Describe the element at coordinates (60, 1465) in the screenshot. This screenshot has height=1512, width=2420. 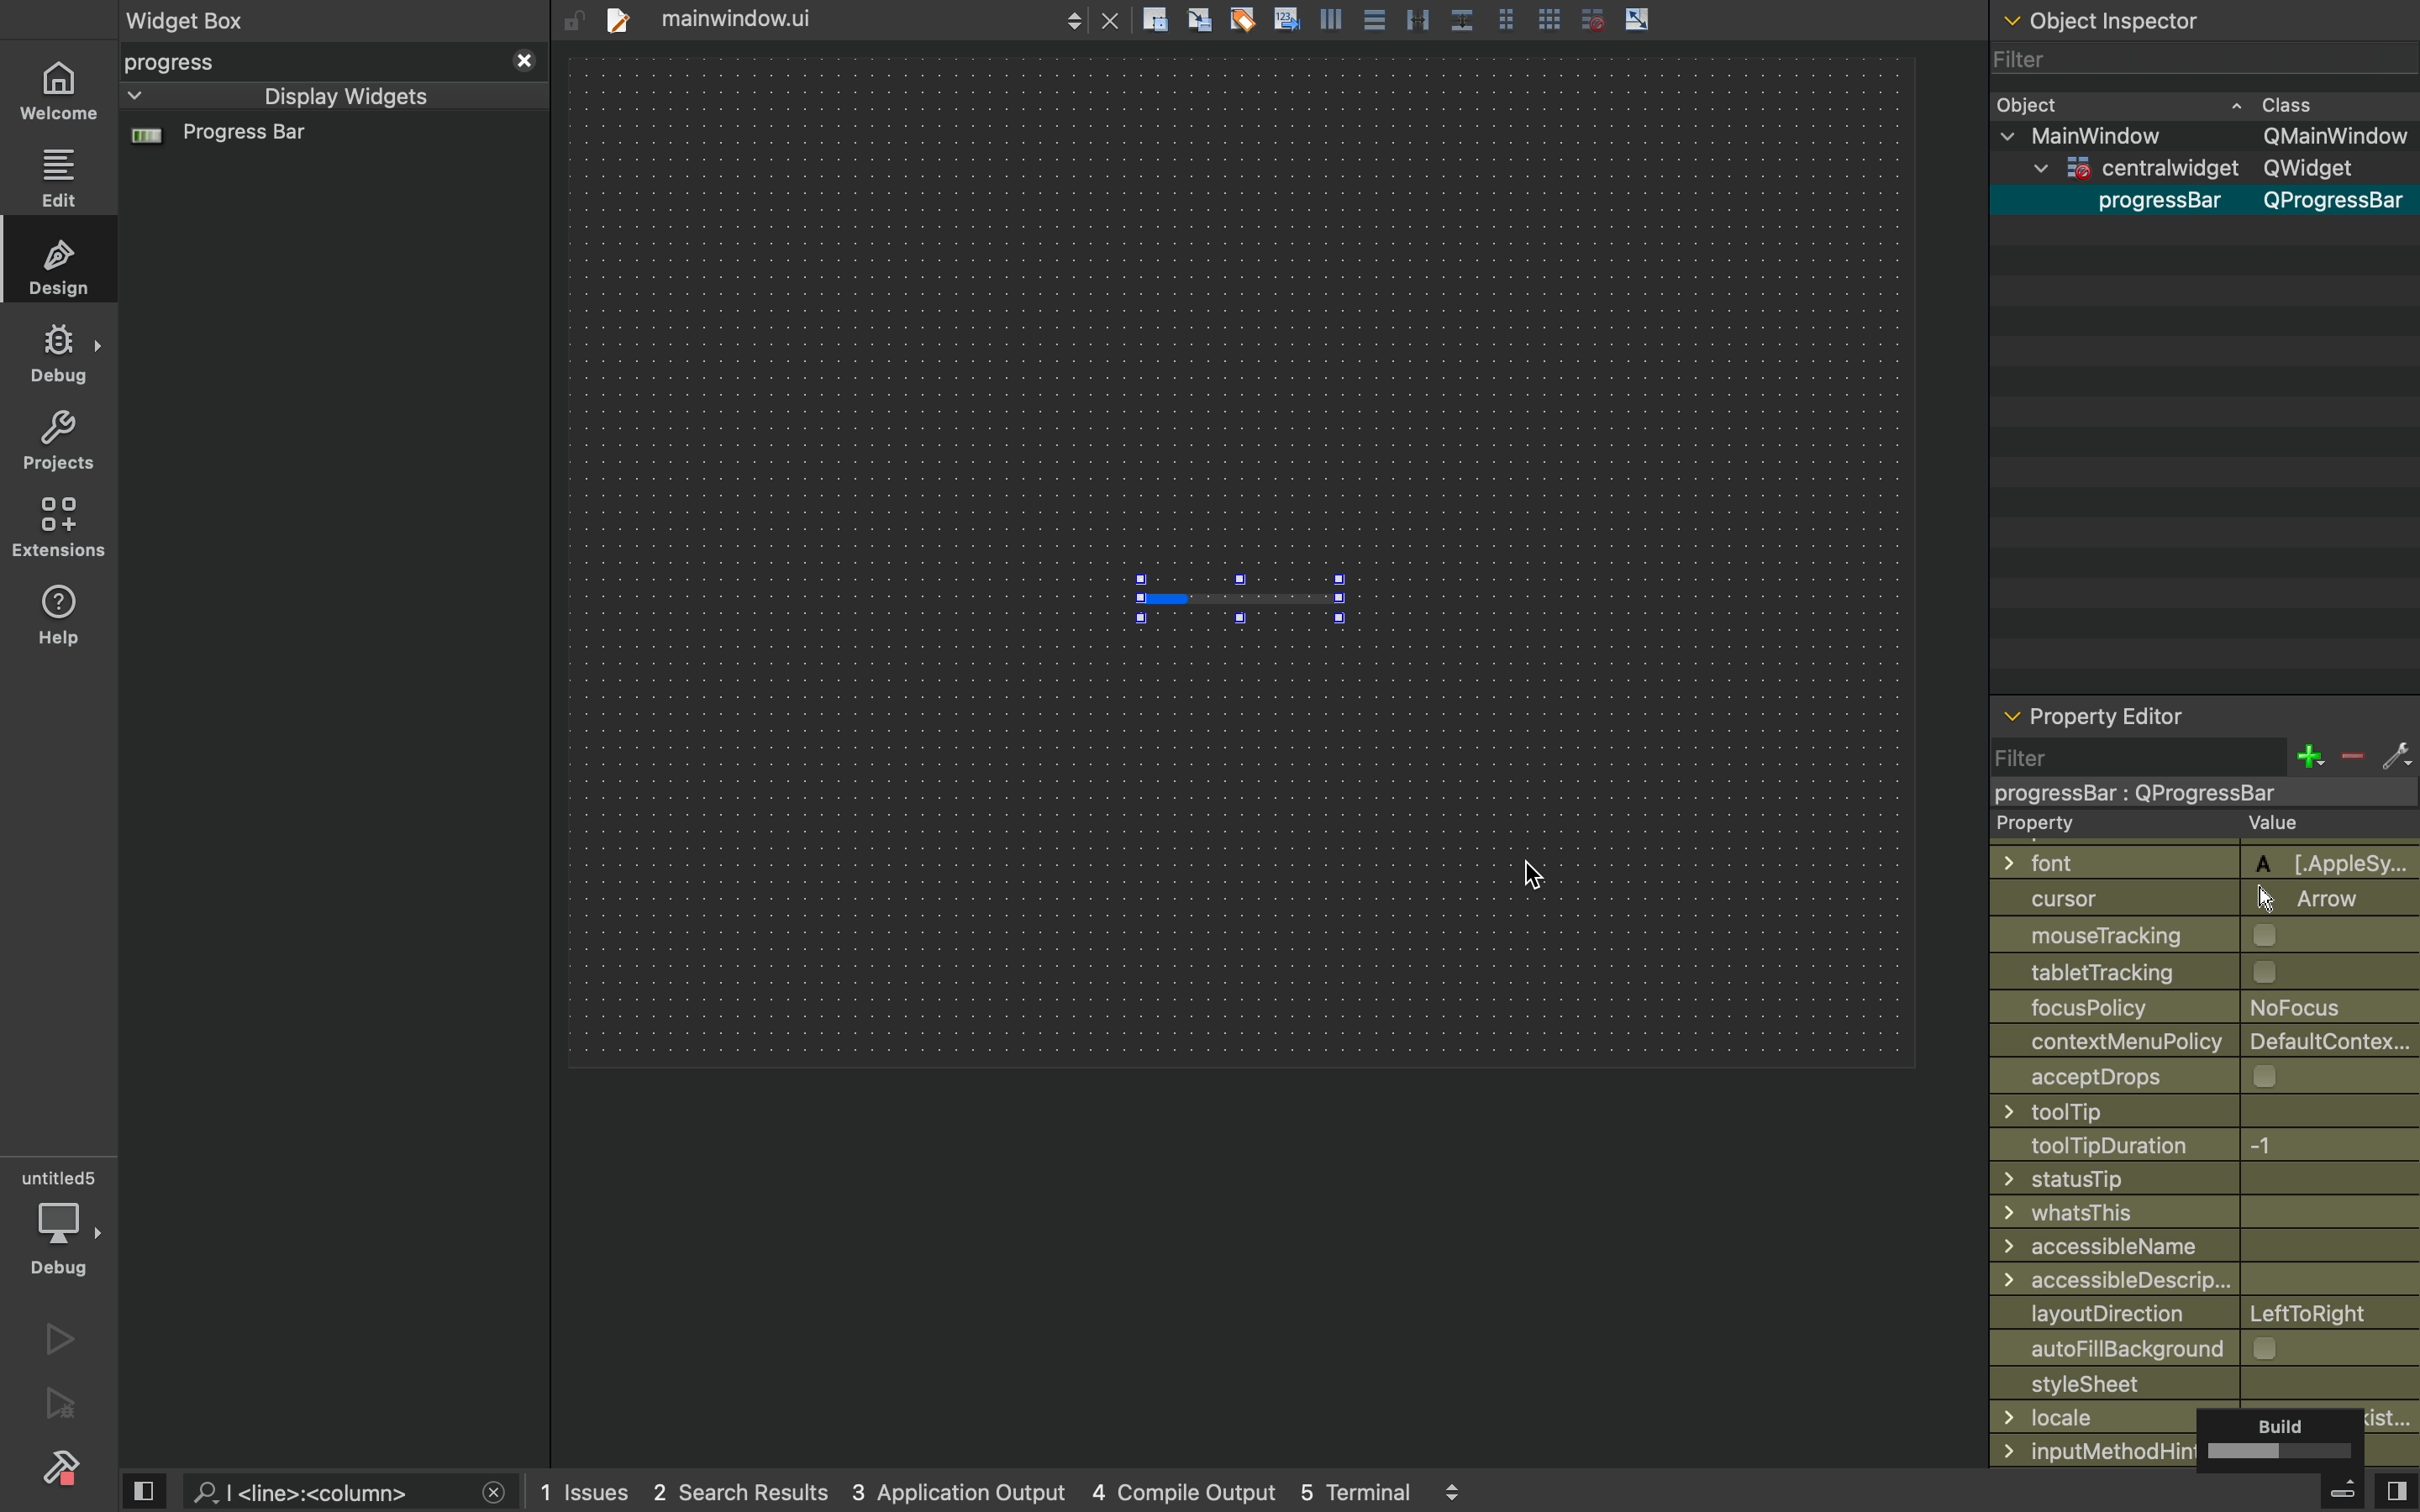
I see `Settings ` at that location.